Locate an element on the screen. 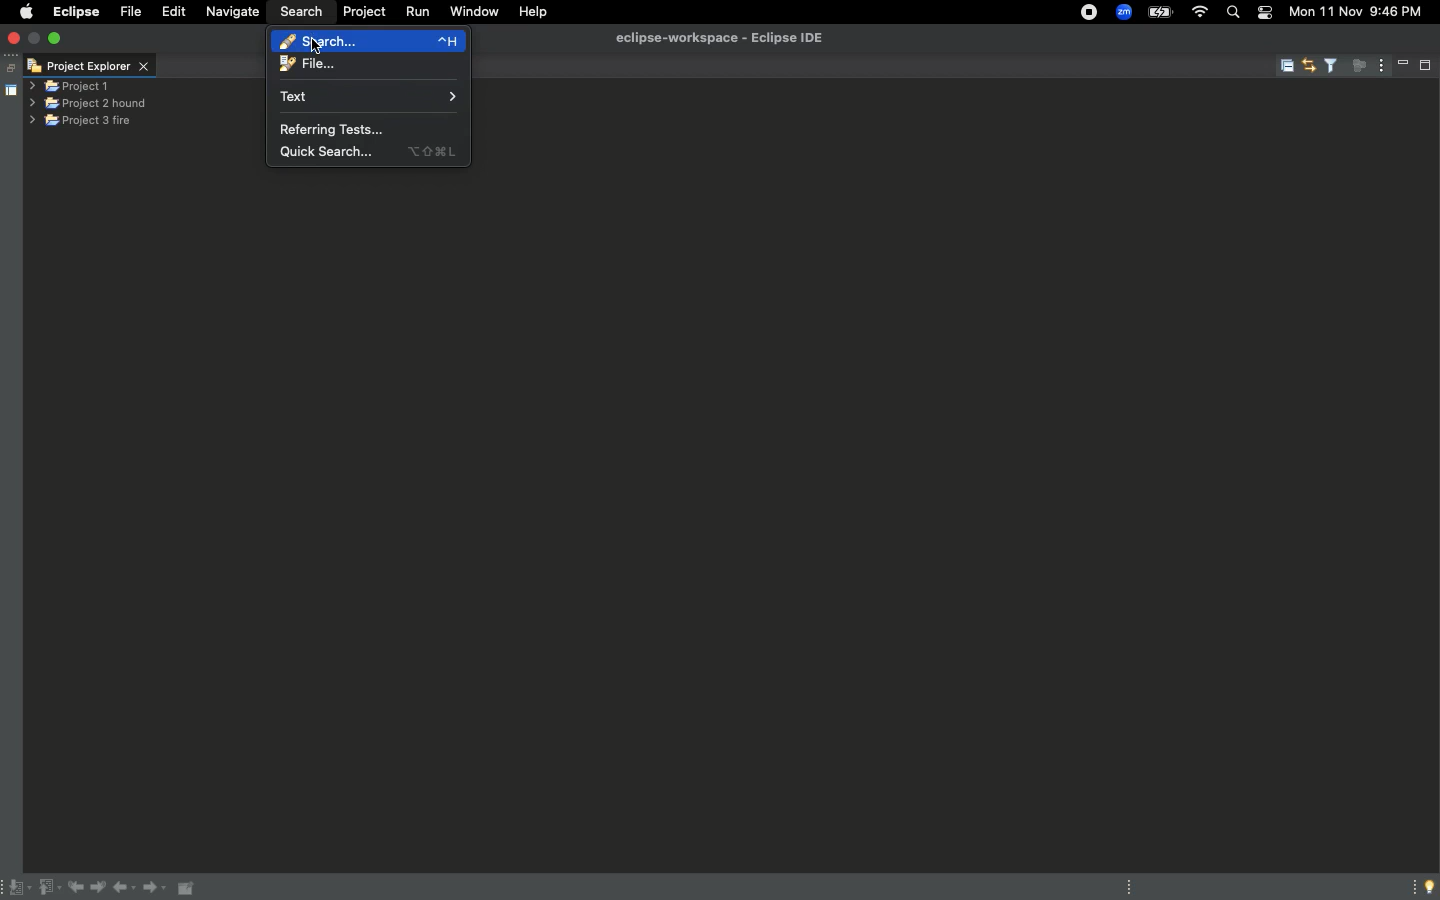  File is located at coordinates (133, 12).